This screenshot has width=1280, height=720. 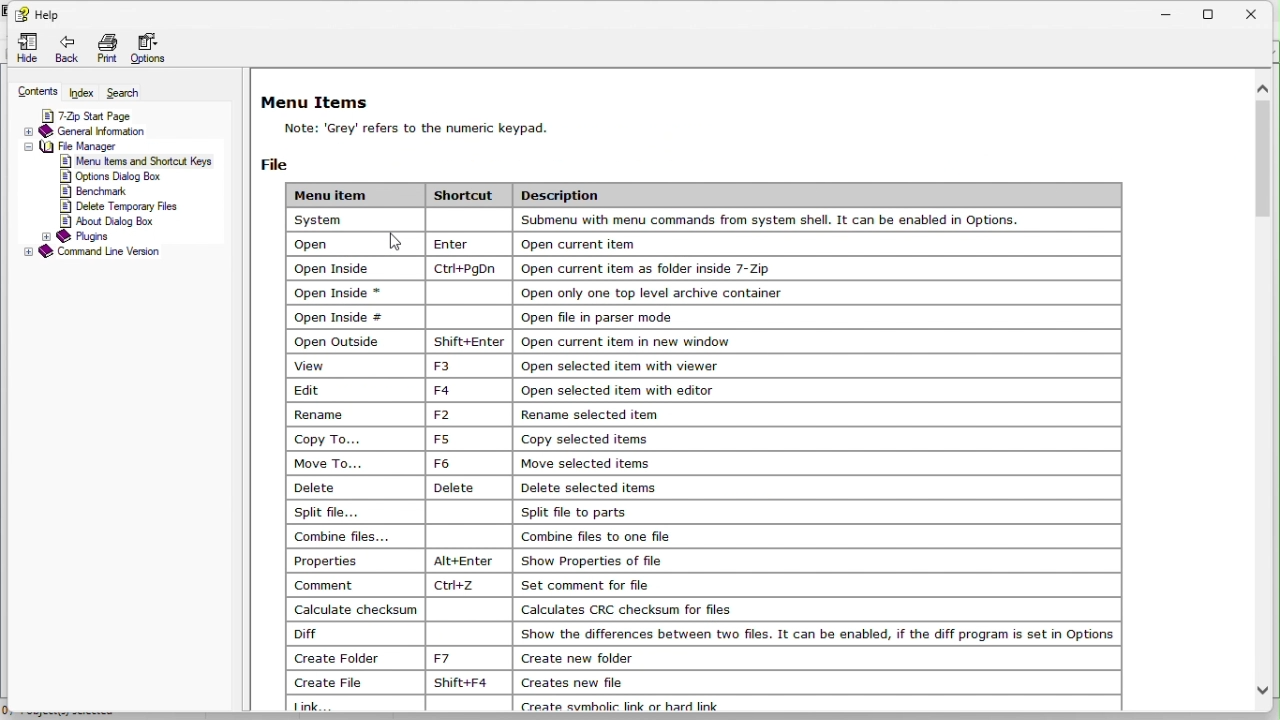 I want to click on | Edit 1 F4 | Open selected item with editor, so click(x=515, y=389).